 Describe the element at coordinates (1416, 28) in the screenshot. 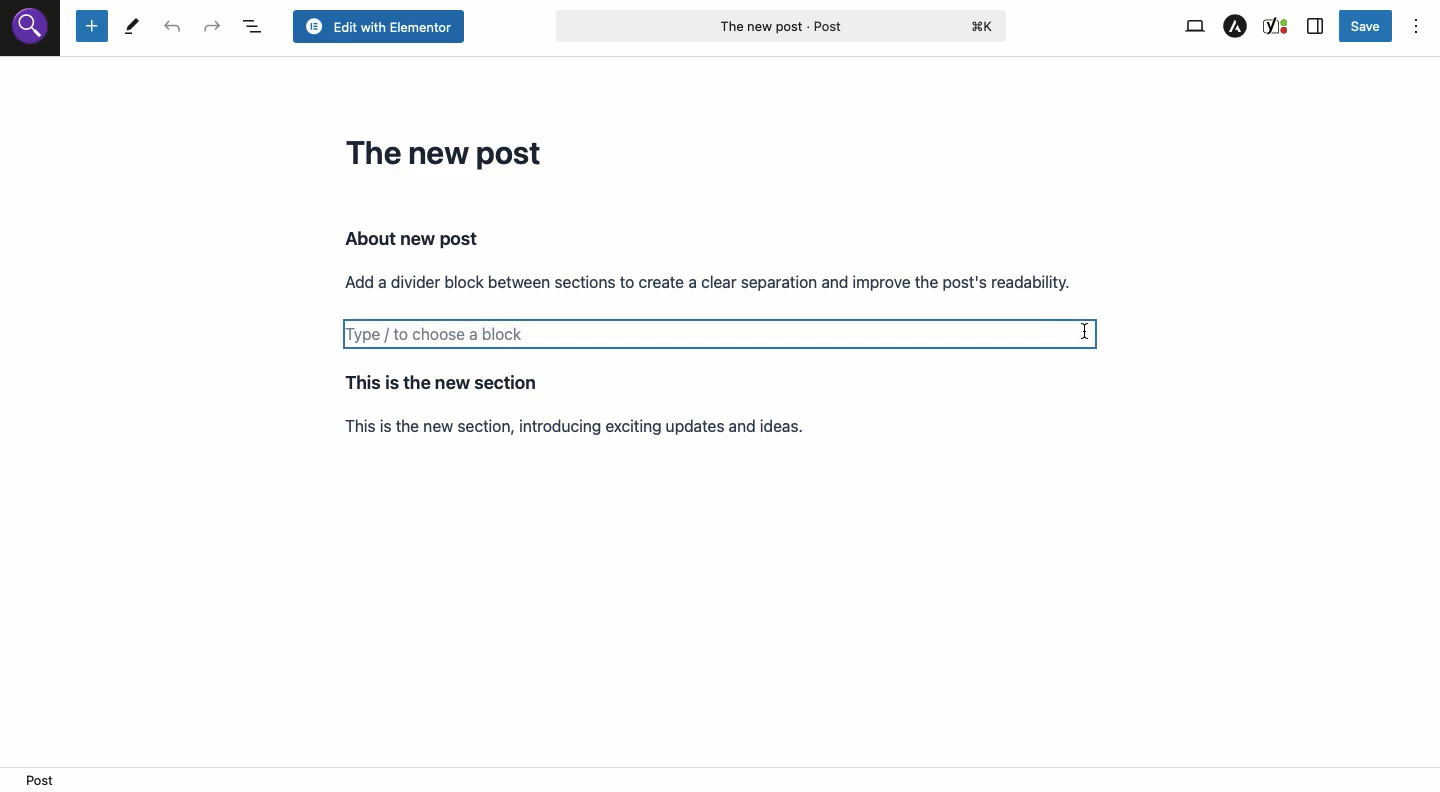

I see `Options` at that location.